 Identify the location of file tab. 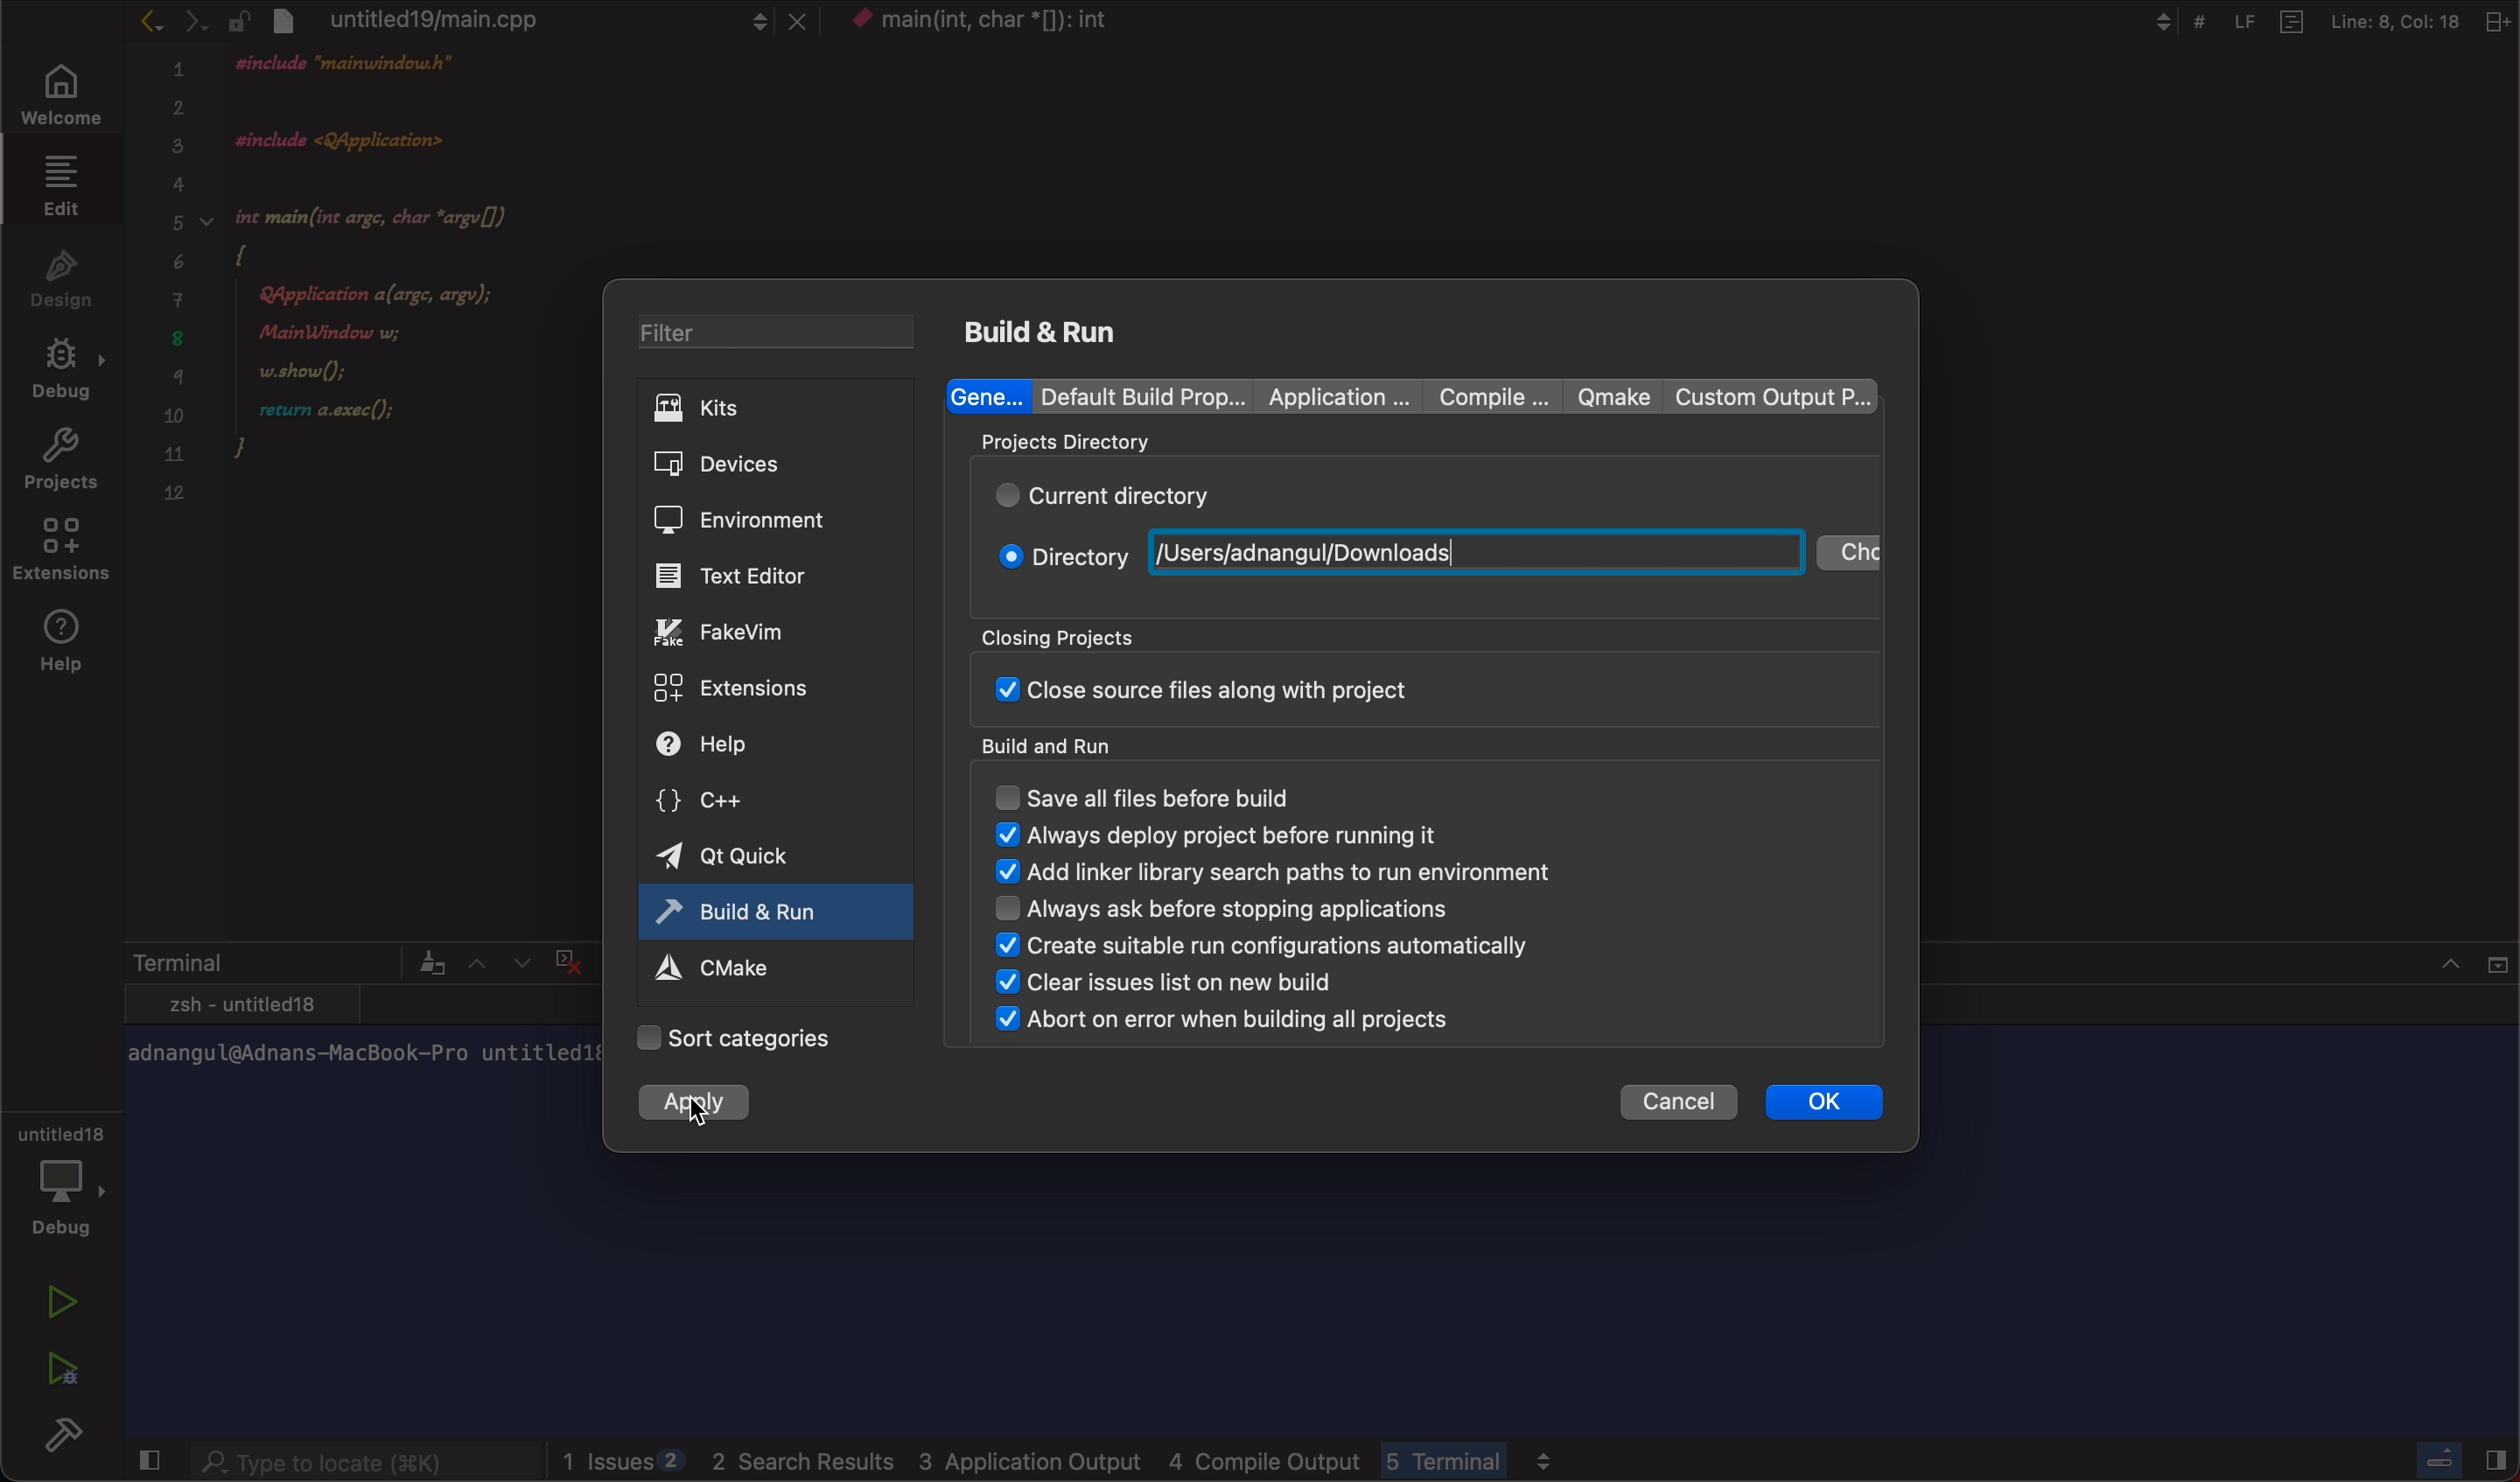
(539, 19).